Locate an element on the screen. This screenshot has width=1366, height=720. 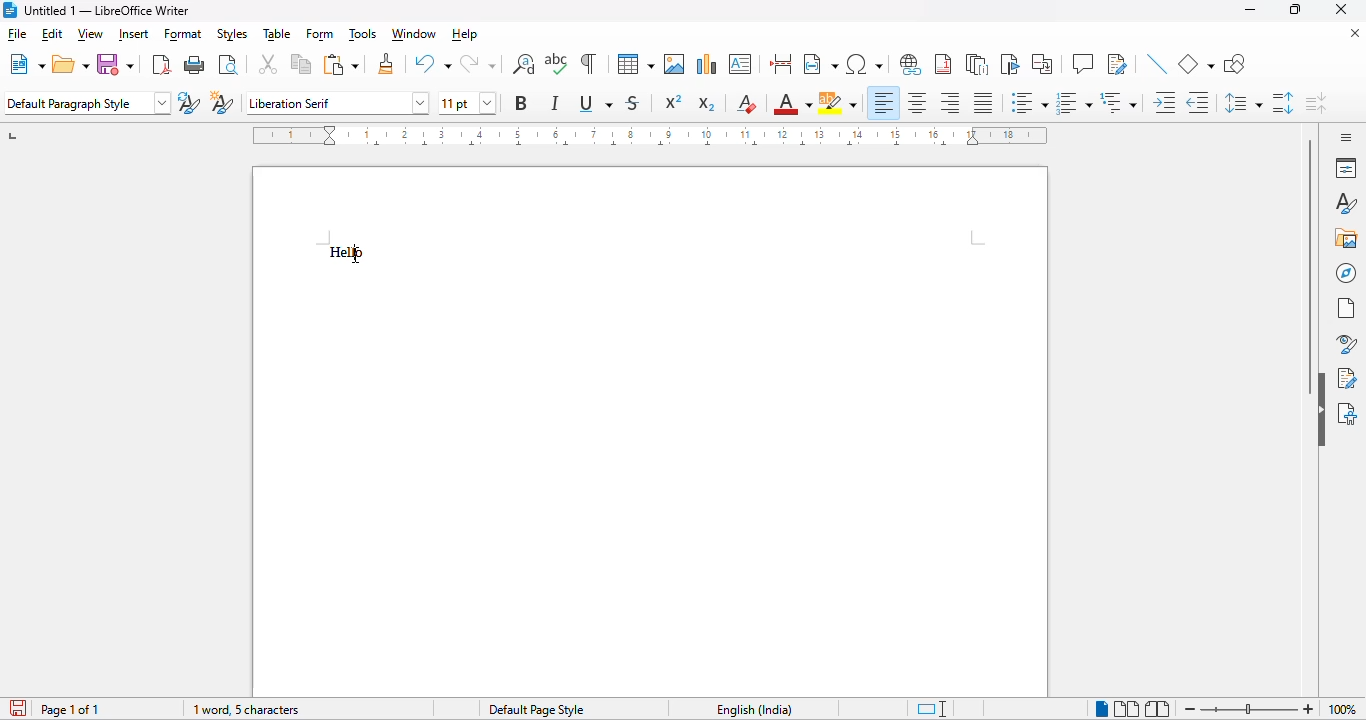
styles is located at coordinates (1346, 204).